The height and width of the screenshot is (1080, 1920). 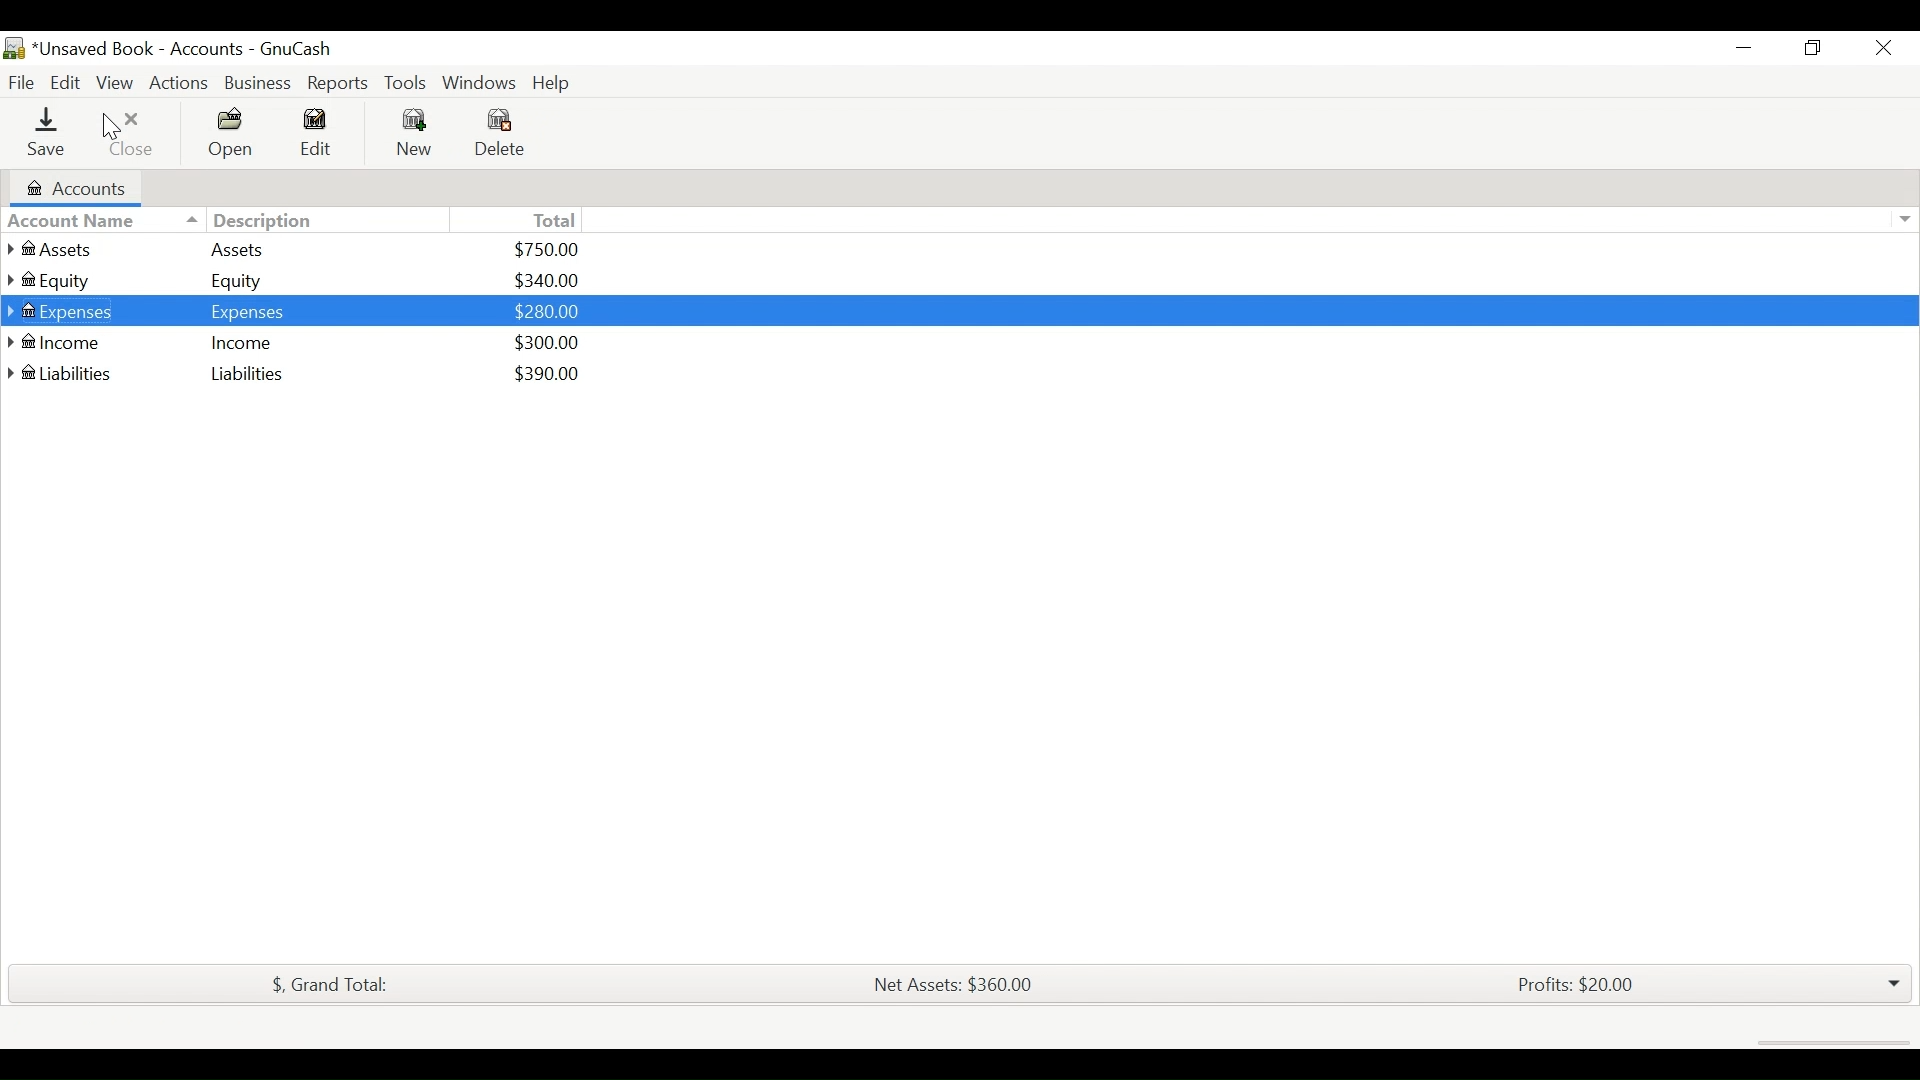 What do you see at coordinates (301, 51) in the screenshot?
I see `GnuCash` at bounding box center [301, 51].